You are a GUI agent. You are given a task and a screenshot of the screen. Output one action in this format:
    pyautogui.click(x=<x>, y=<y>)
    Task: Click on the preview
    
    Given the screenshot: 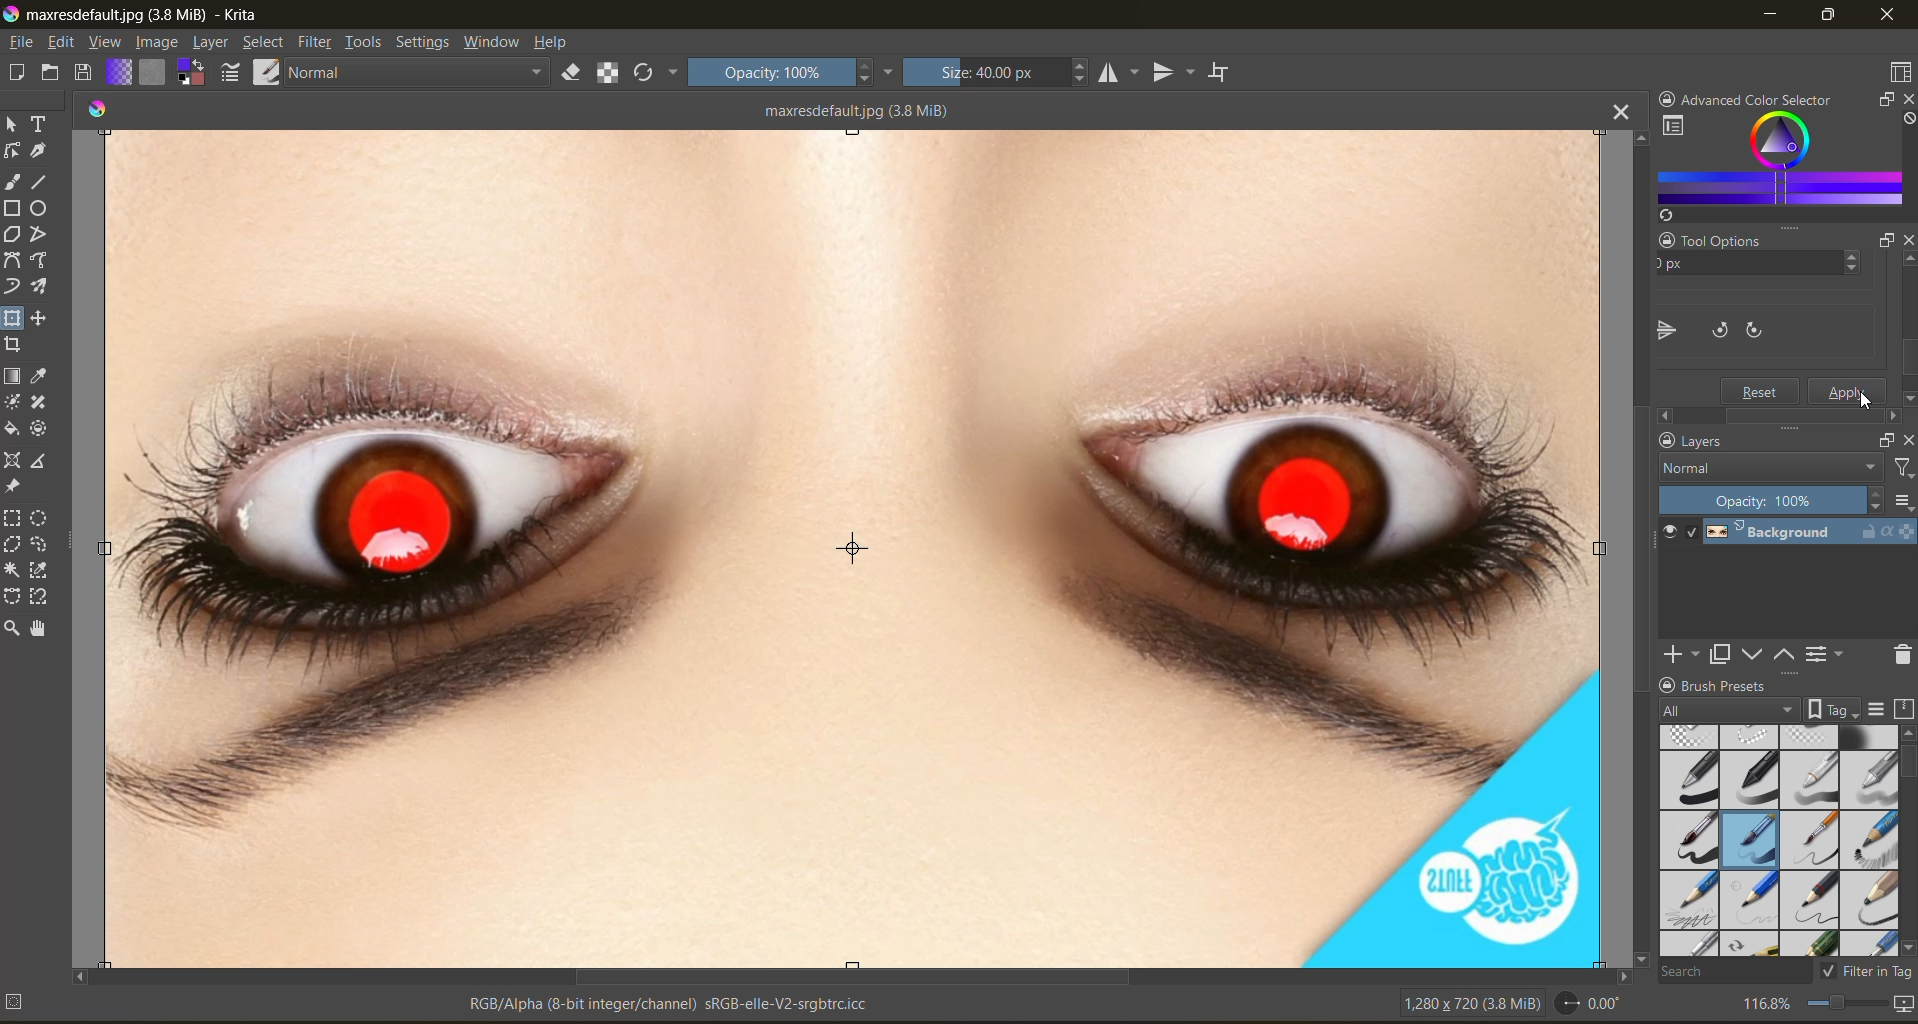 What is the action you would take?
    pyautogui.click(x=1669, y=533)
    